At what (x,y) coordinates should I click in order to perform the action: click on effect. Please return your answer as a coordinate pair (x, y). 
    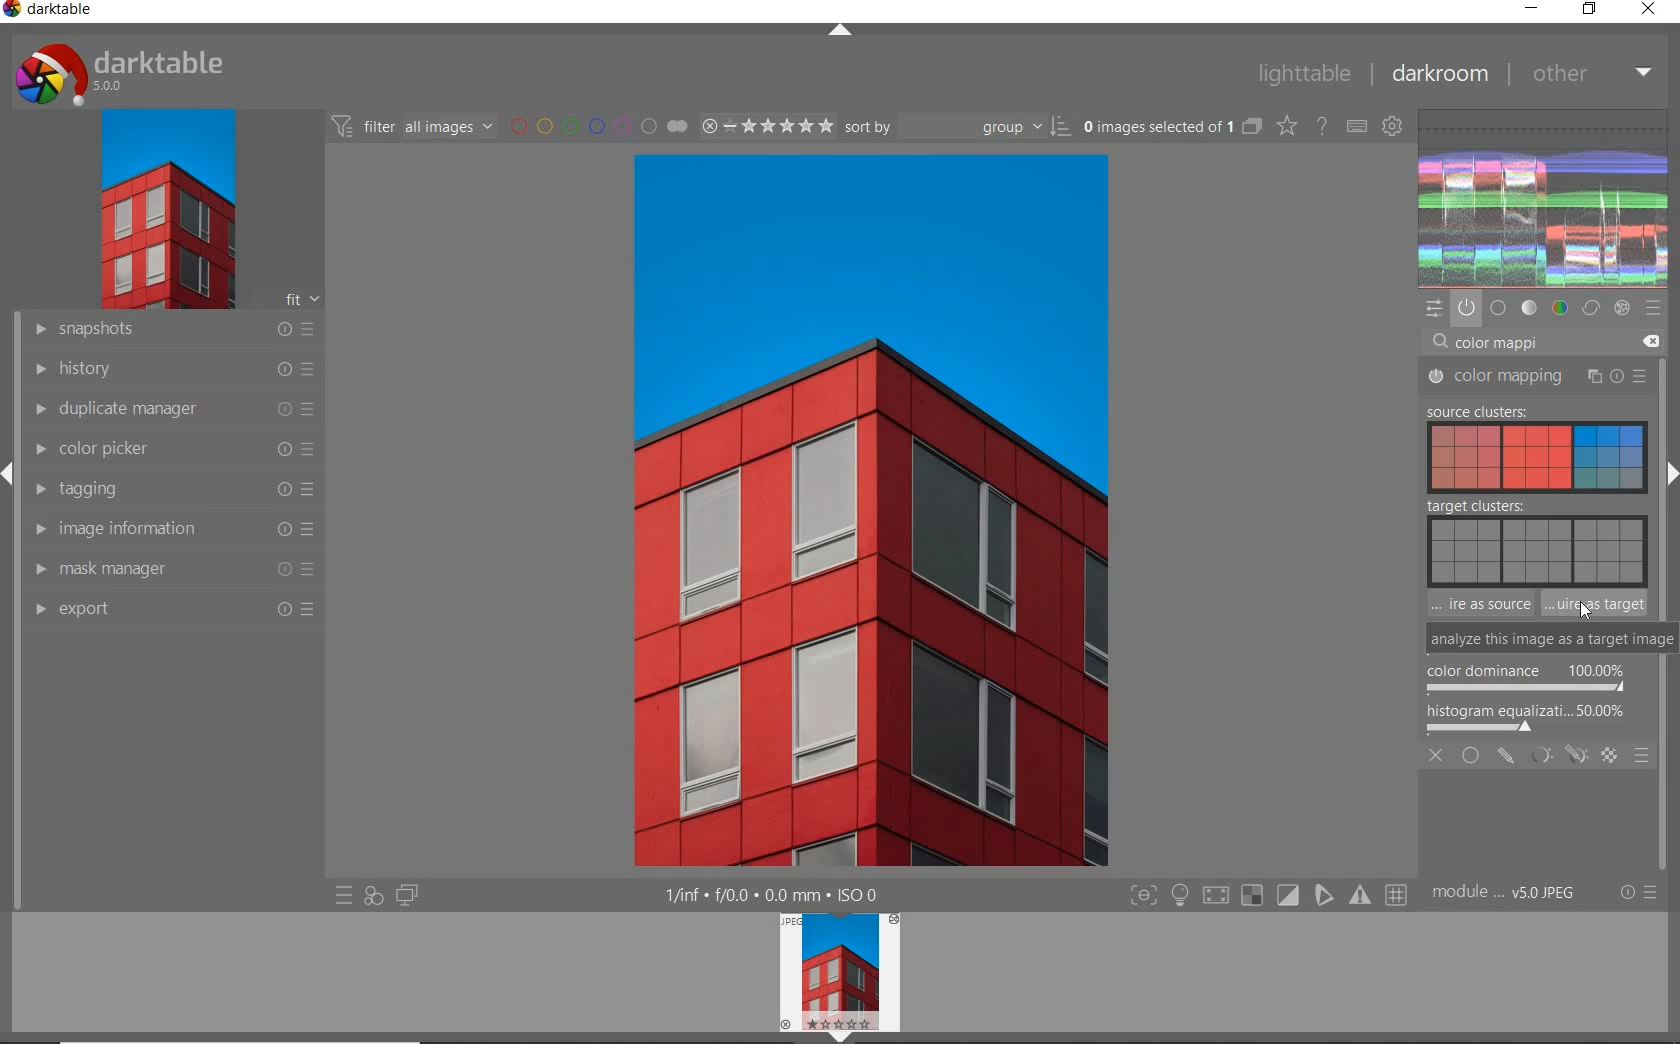
    Looking at the image, I should click on (1621, 309).